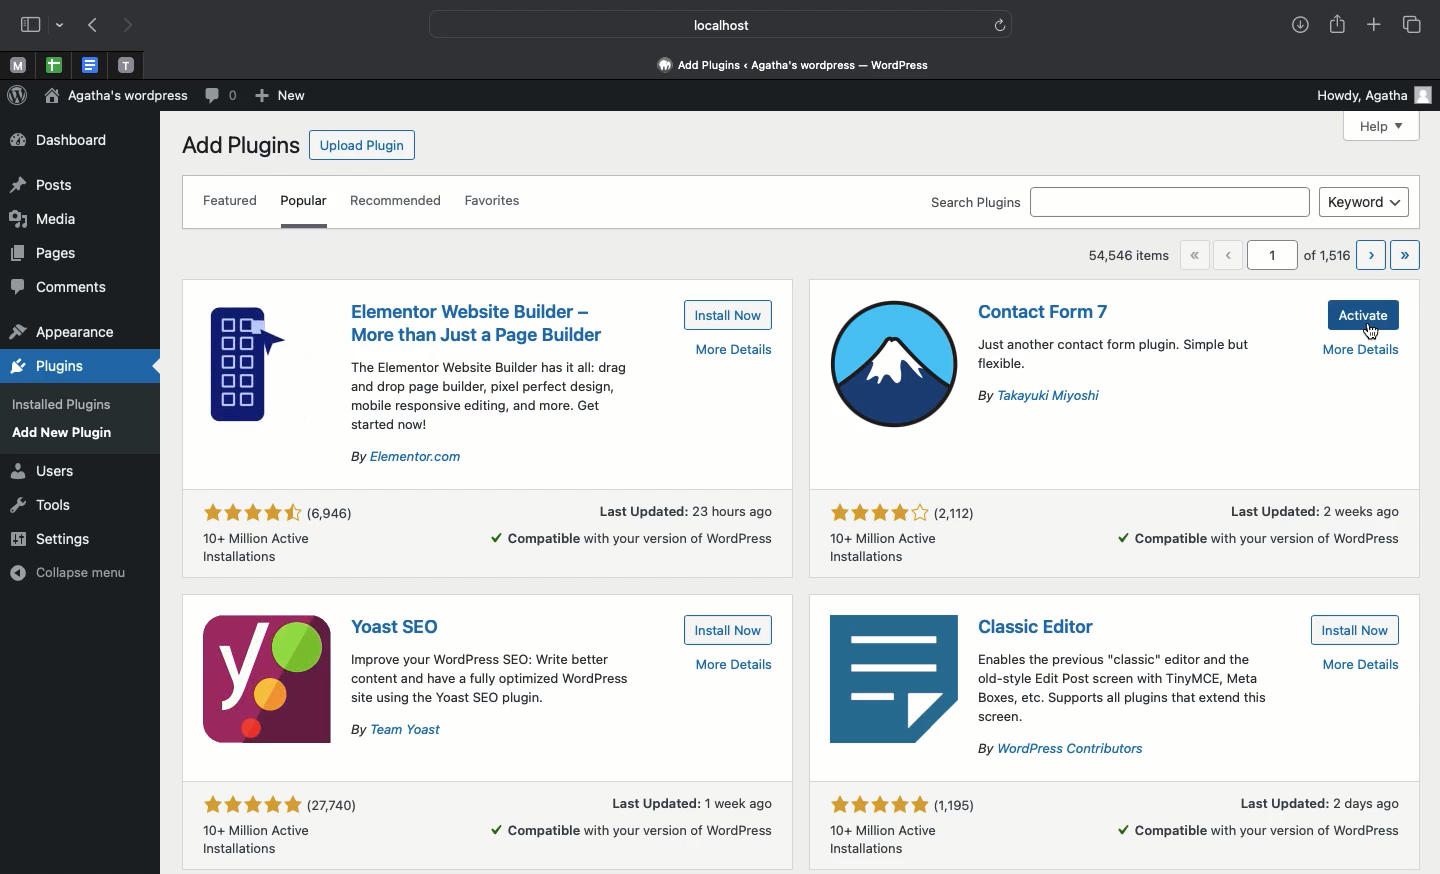 This screenshot has height=874, width=1440. What do you see at coordinates (19, 67) in the screenshot?
I see `Pinned tabs` at bounding box center [19, 67].